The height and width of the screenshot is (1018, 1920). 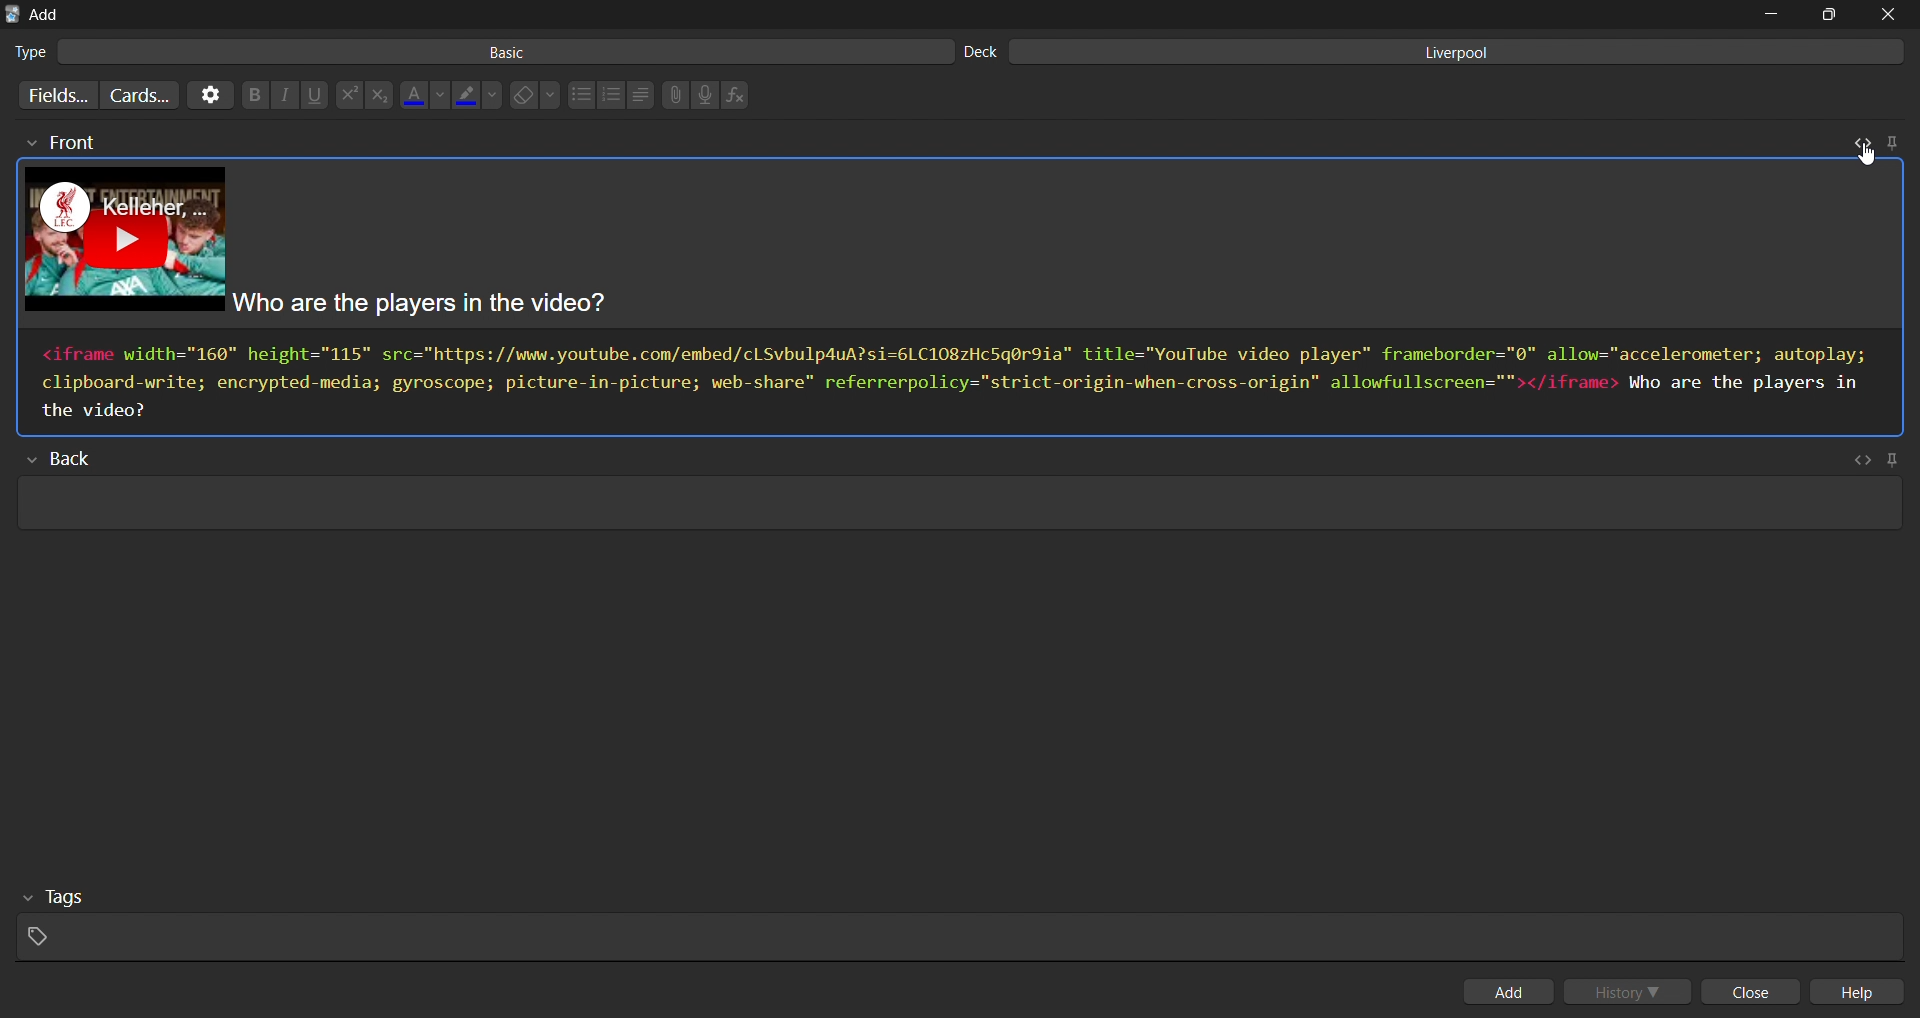 I want to click on font color, so click(x=425, y=92).